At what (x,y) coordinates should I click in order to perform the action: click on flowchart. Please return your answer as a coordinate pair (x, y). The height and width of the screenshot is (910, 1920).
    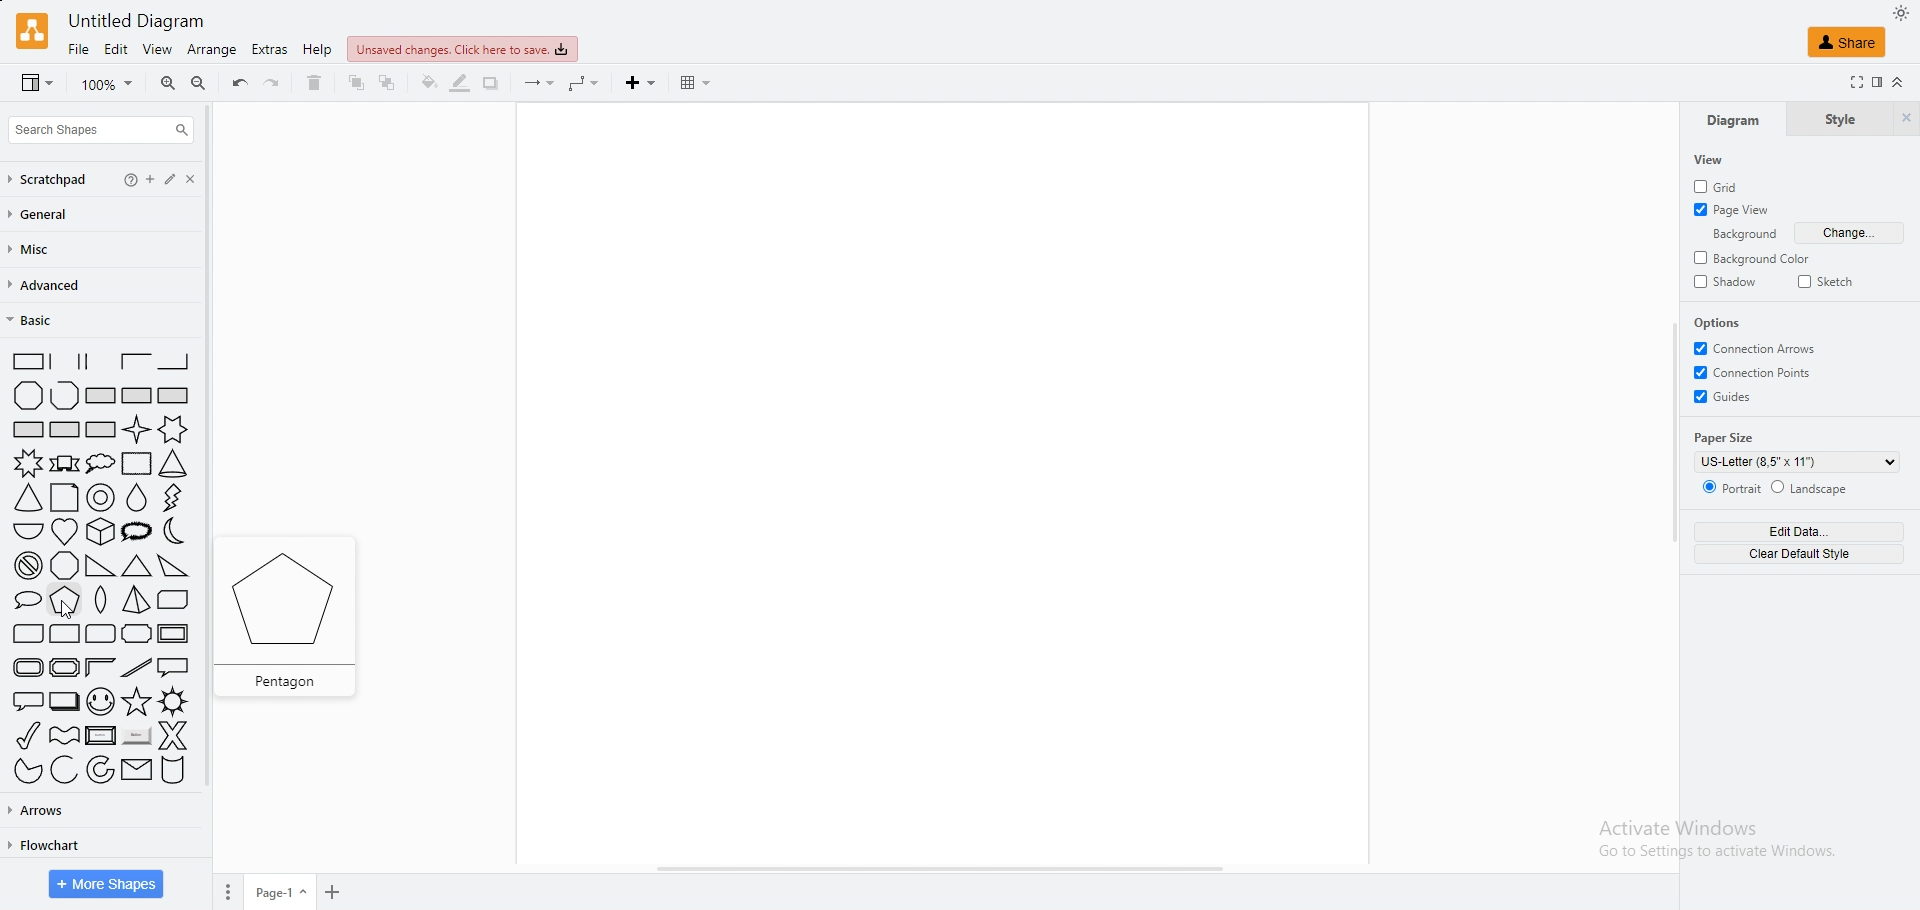
    Looking at the image, I should click on (42, 845).